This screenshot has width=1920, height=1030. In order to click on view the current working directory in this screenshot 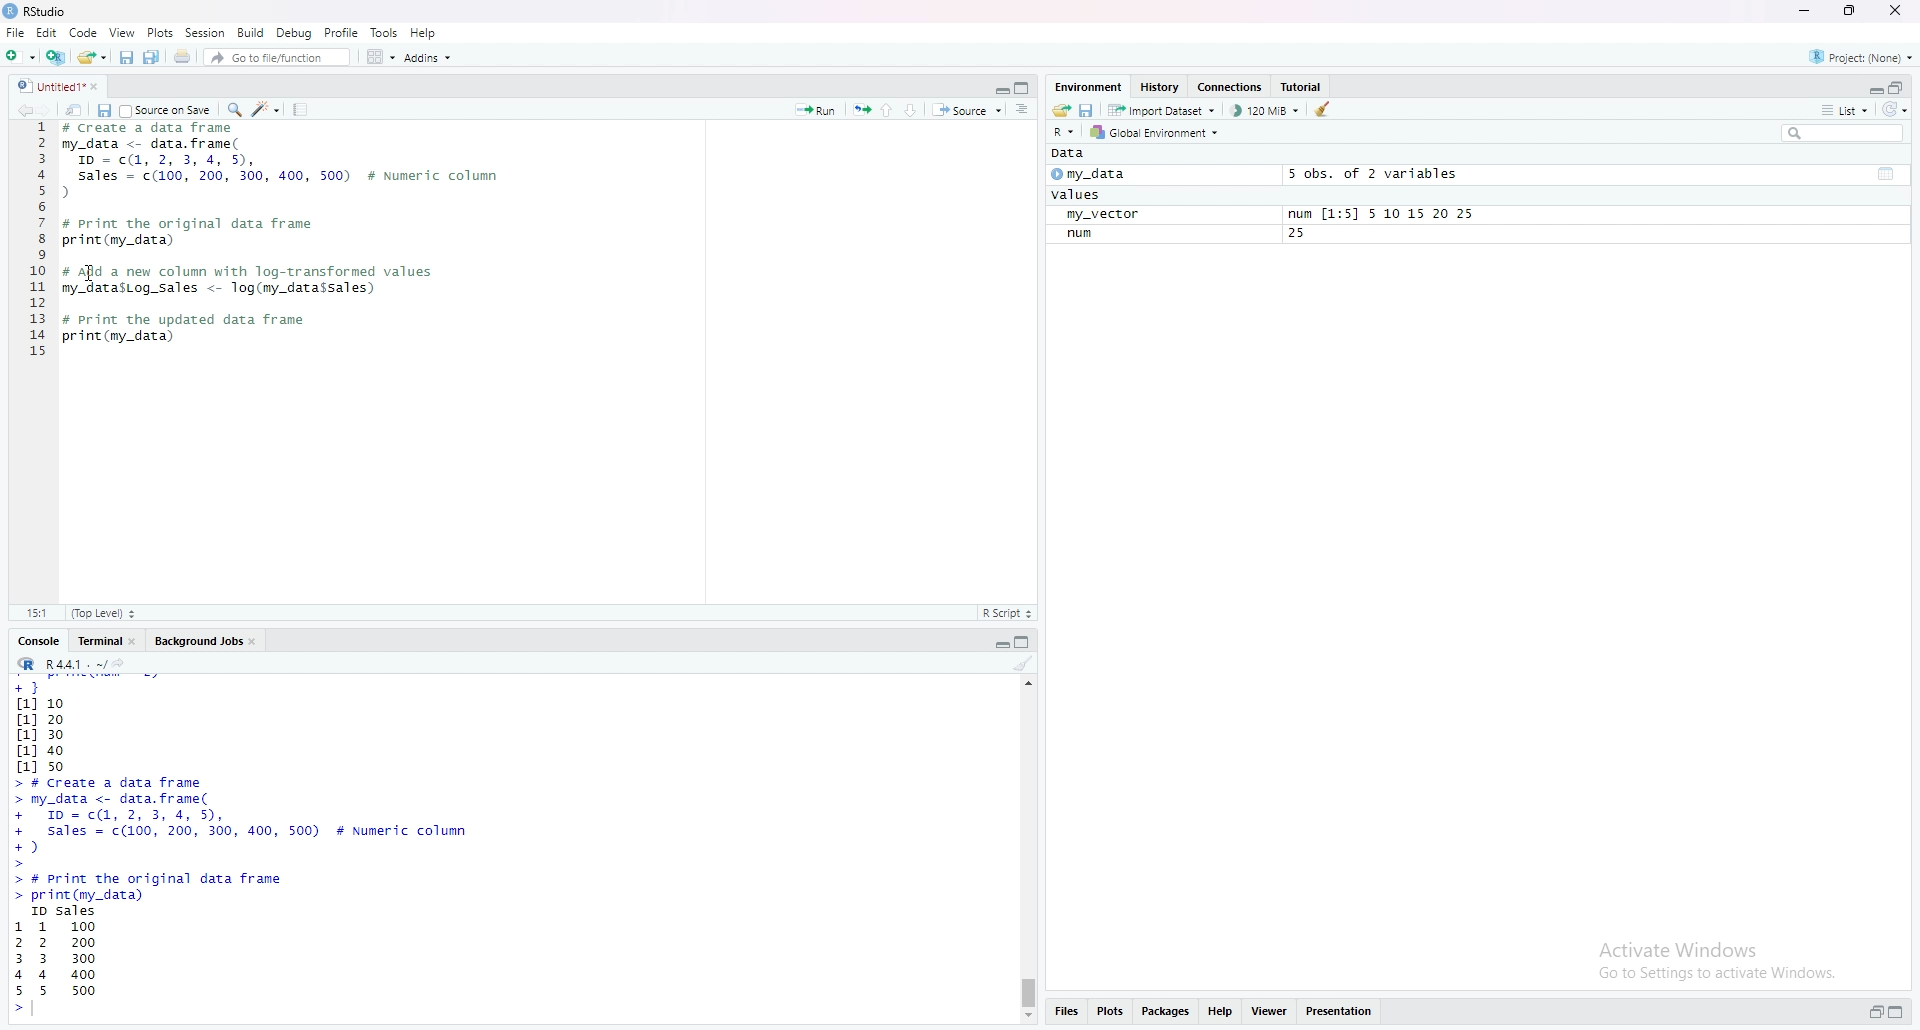, I will do `click(132, 666)`.